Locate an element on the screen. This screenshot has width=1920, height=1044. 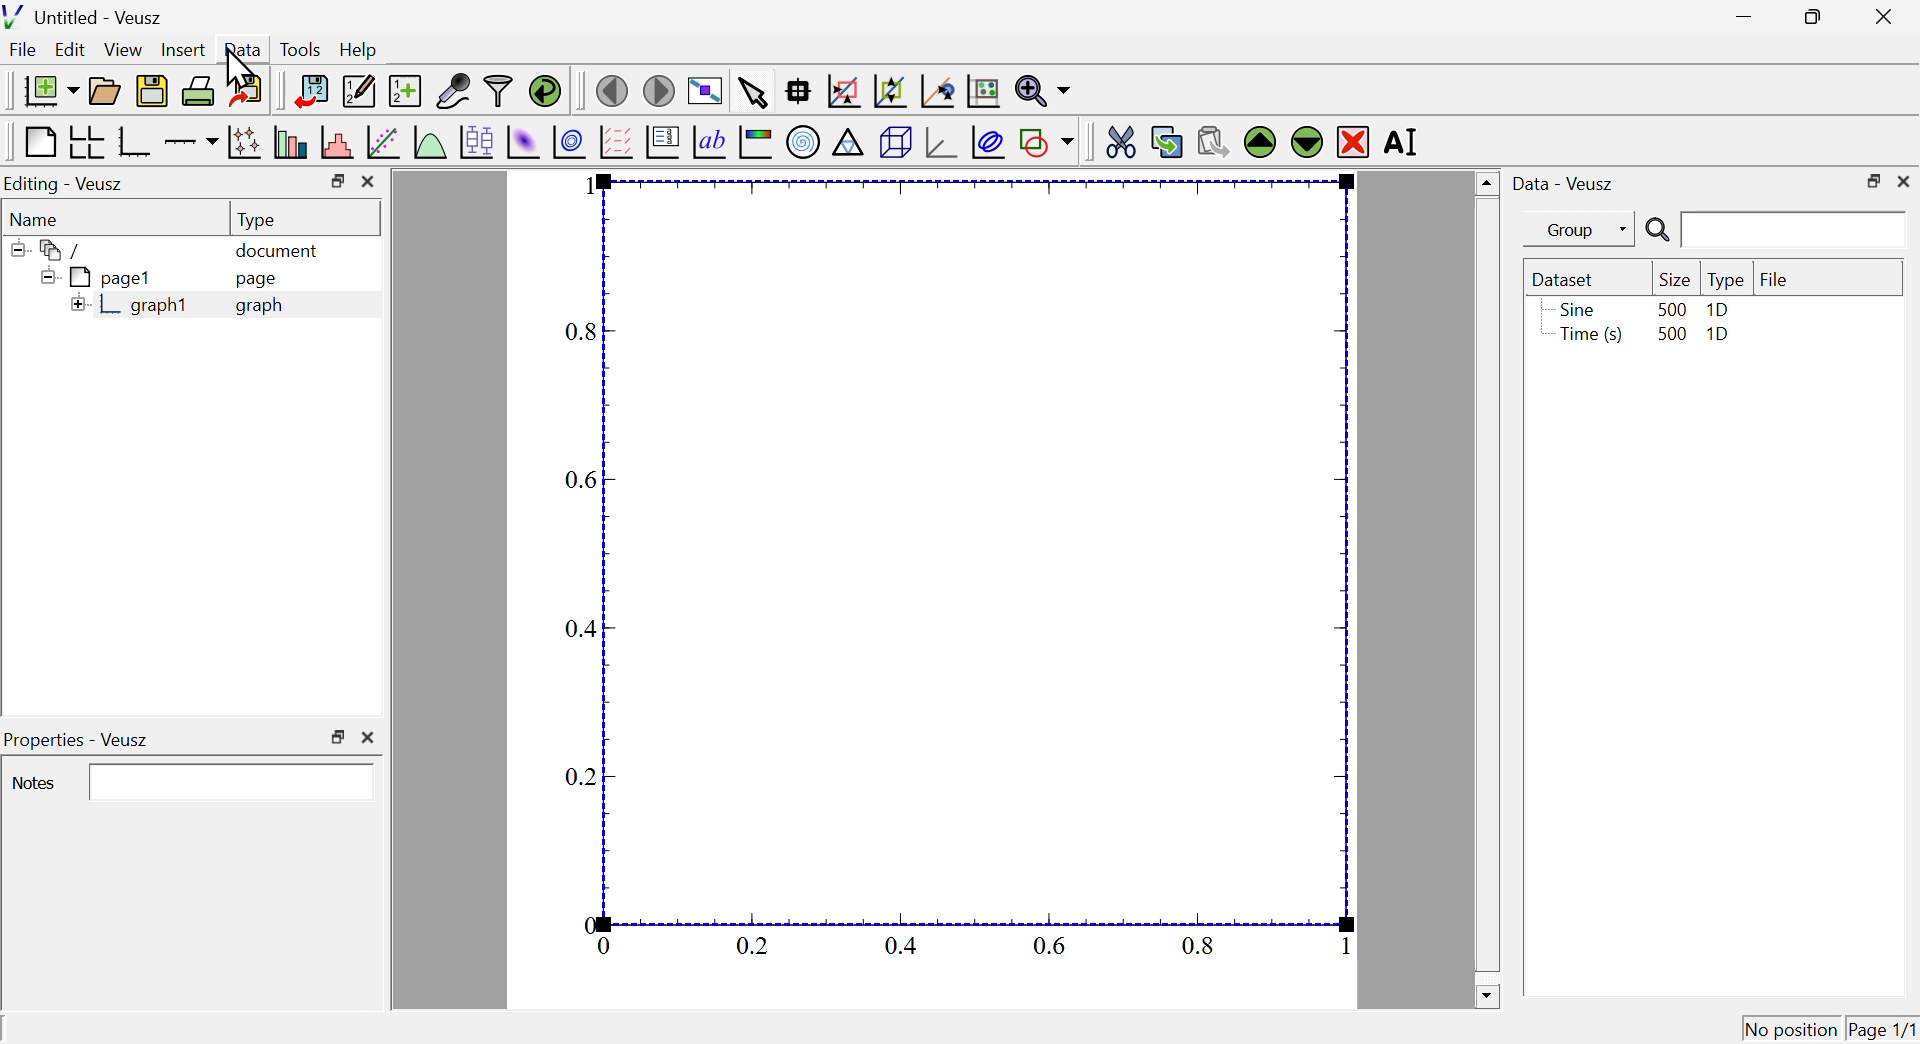
base graph is located at coordinates (135, 142).